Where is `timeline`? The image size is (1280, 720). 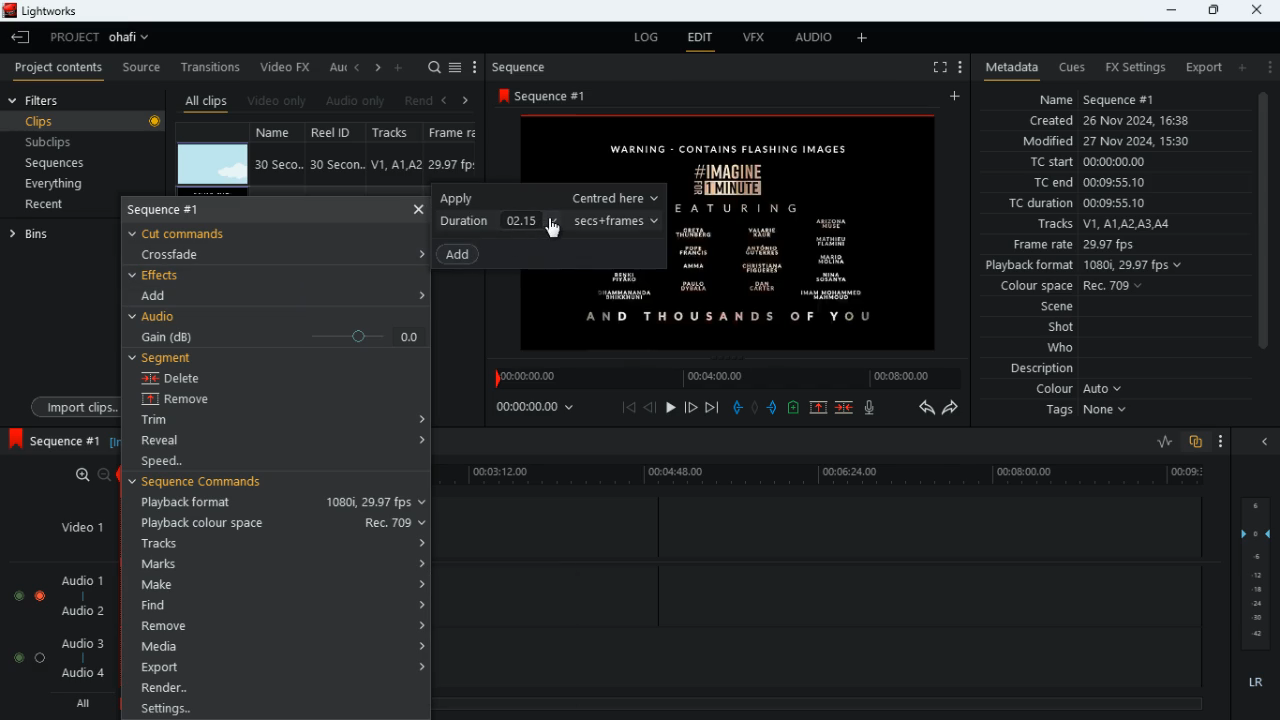 timeline is located at coordinates (828, 476).